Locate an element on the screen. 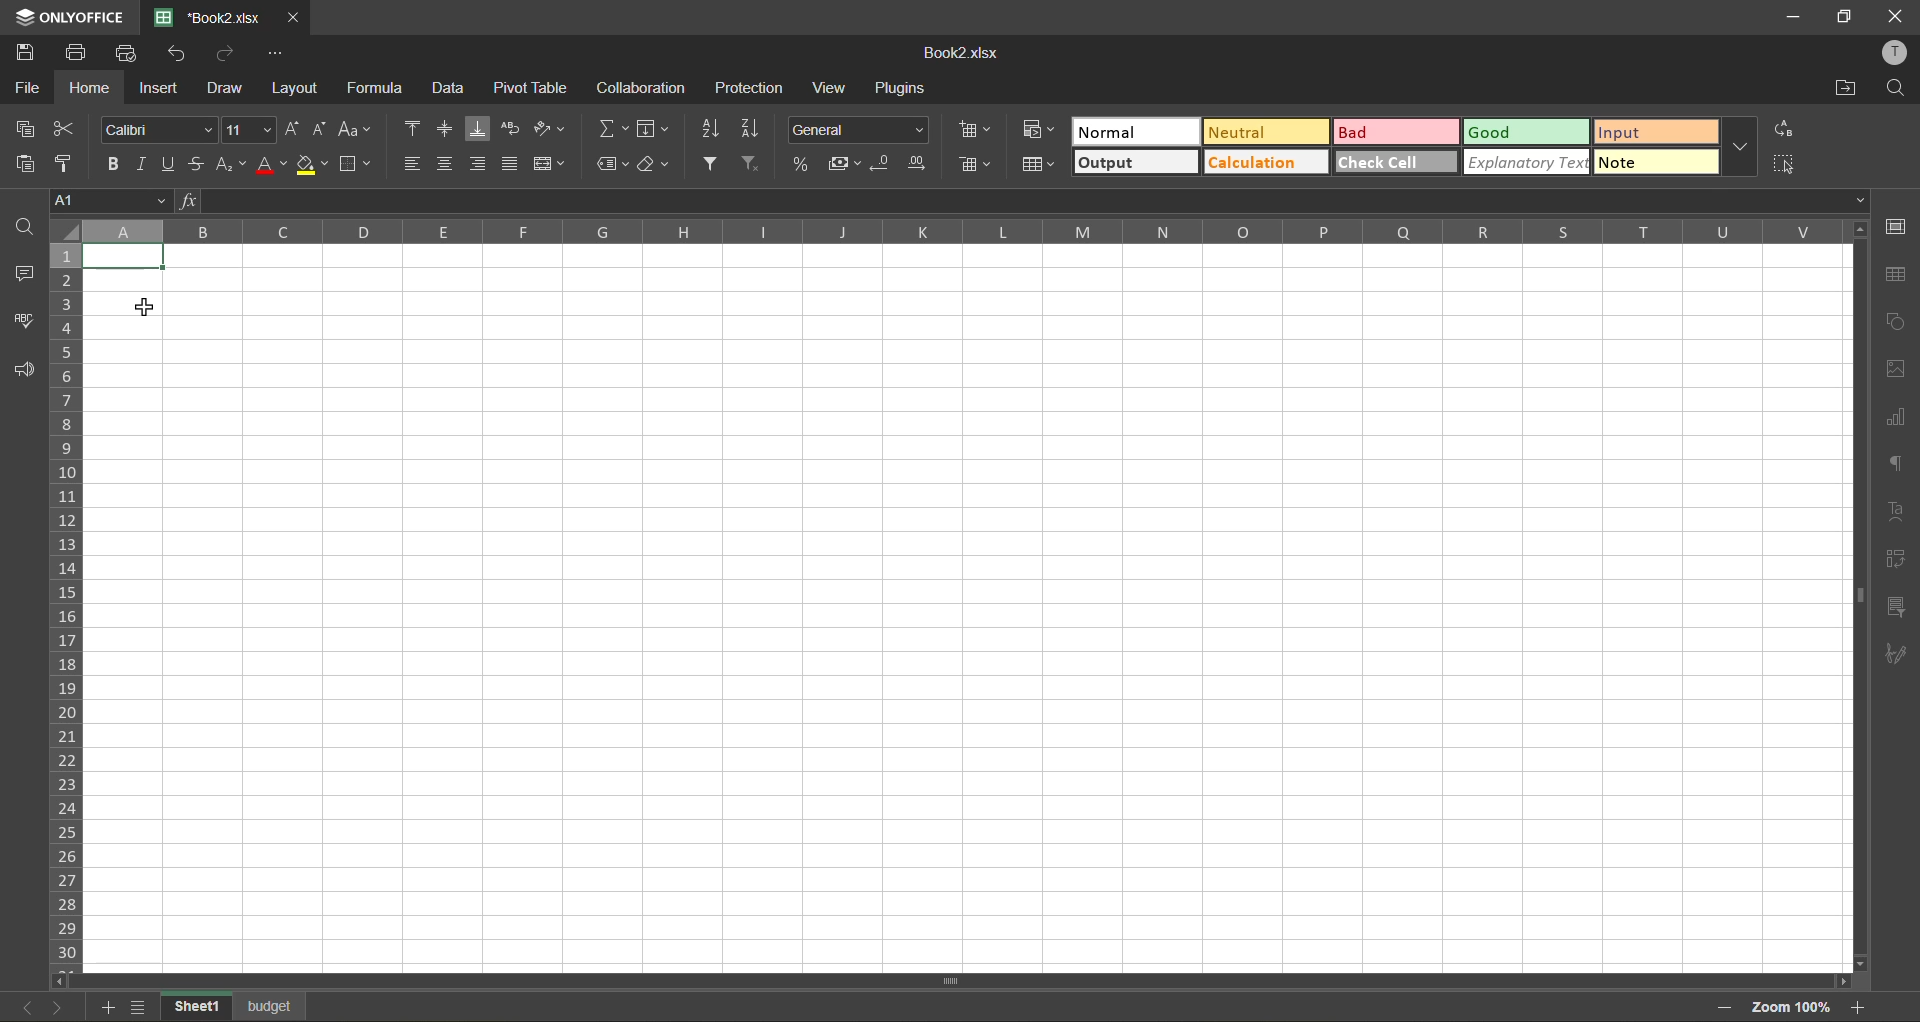 The image size is (1920, 1022). undo is located at coordinates (182, 53).